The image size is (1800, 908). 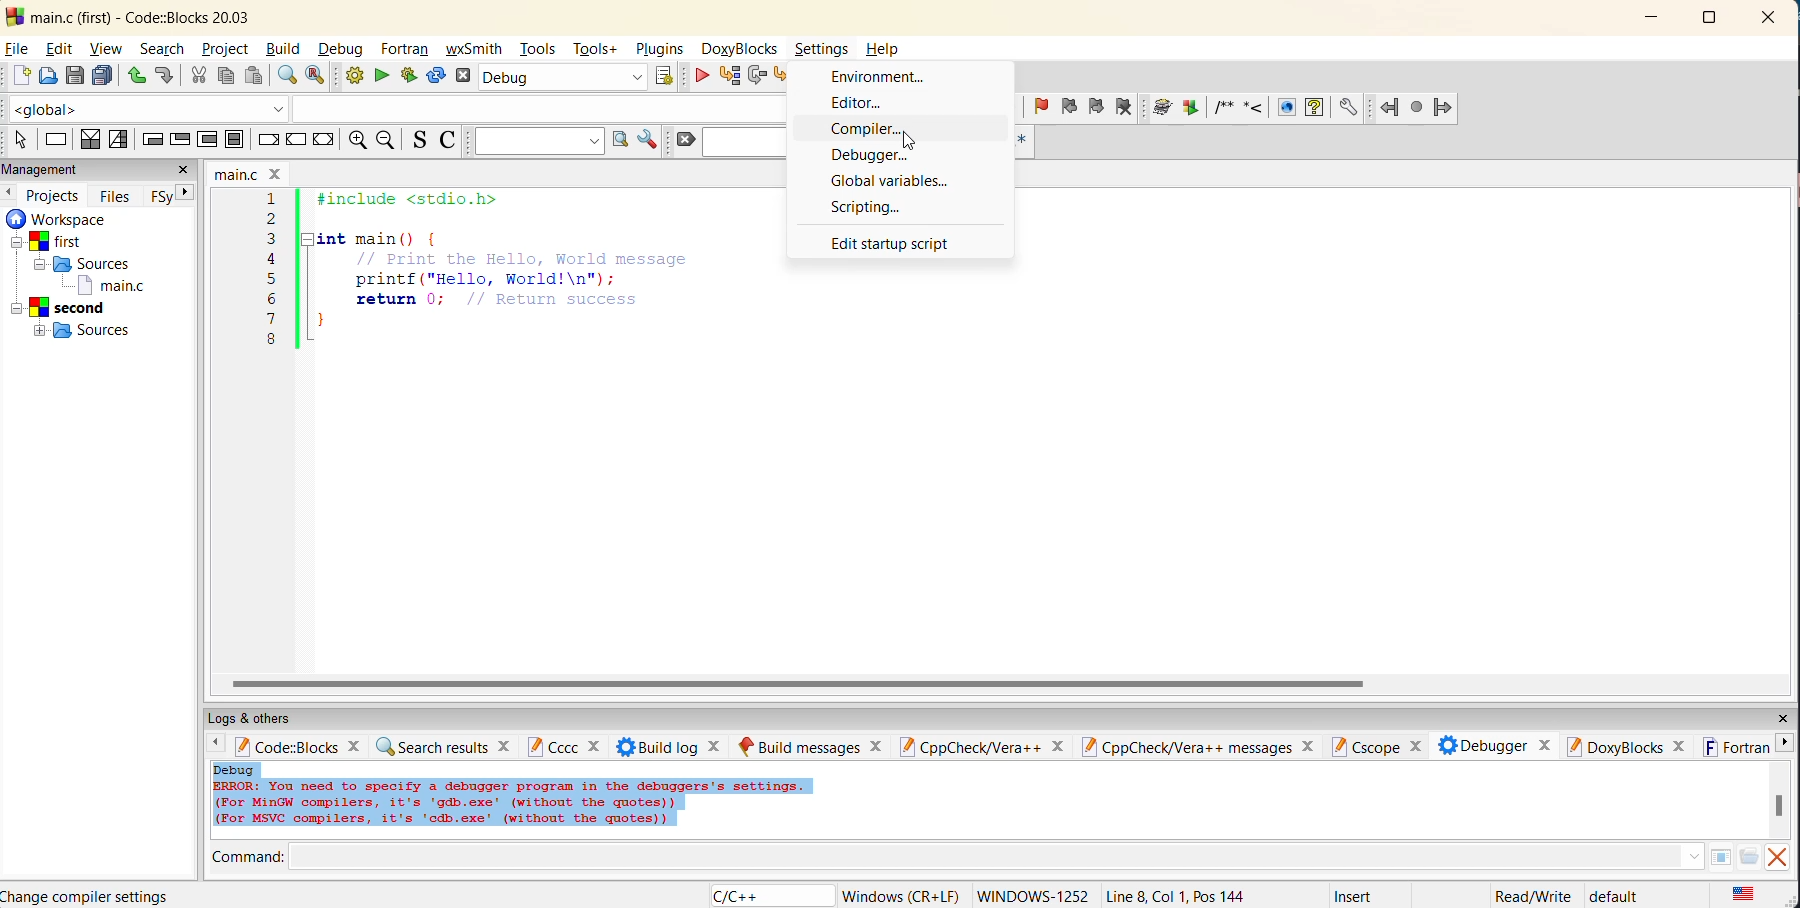 What do you see at coordinates (737, 896) in the screenshot?
I see `language` at bounding box center [737, 896].